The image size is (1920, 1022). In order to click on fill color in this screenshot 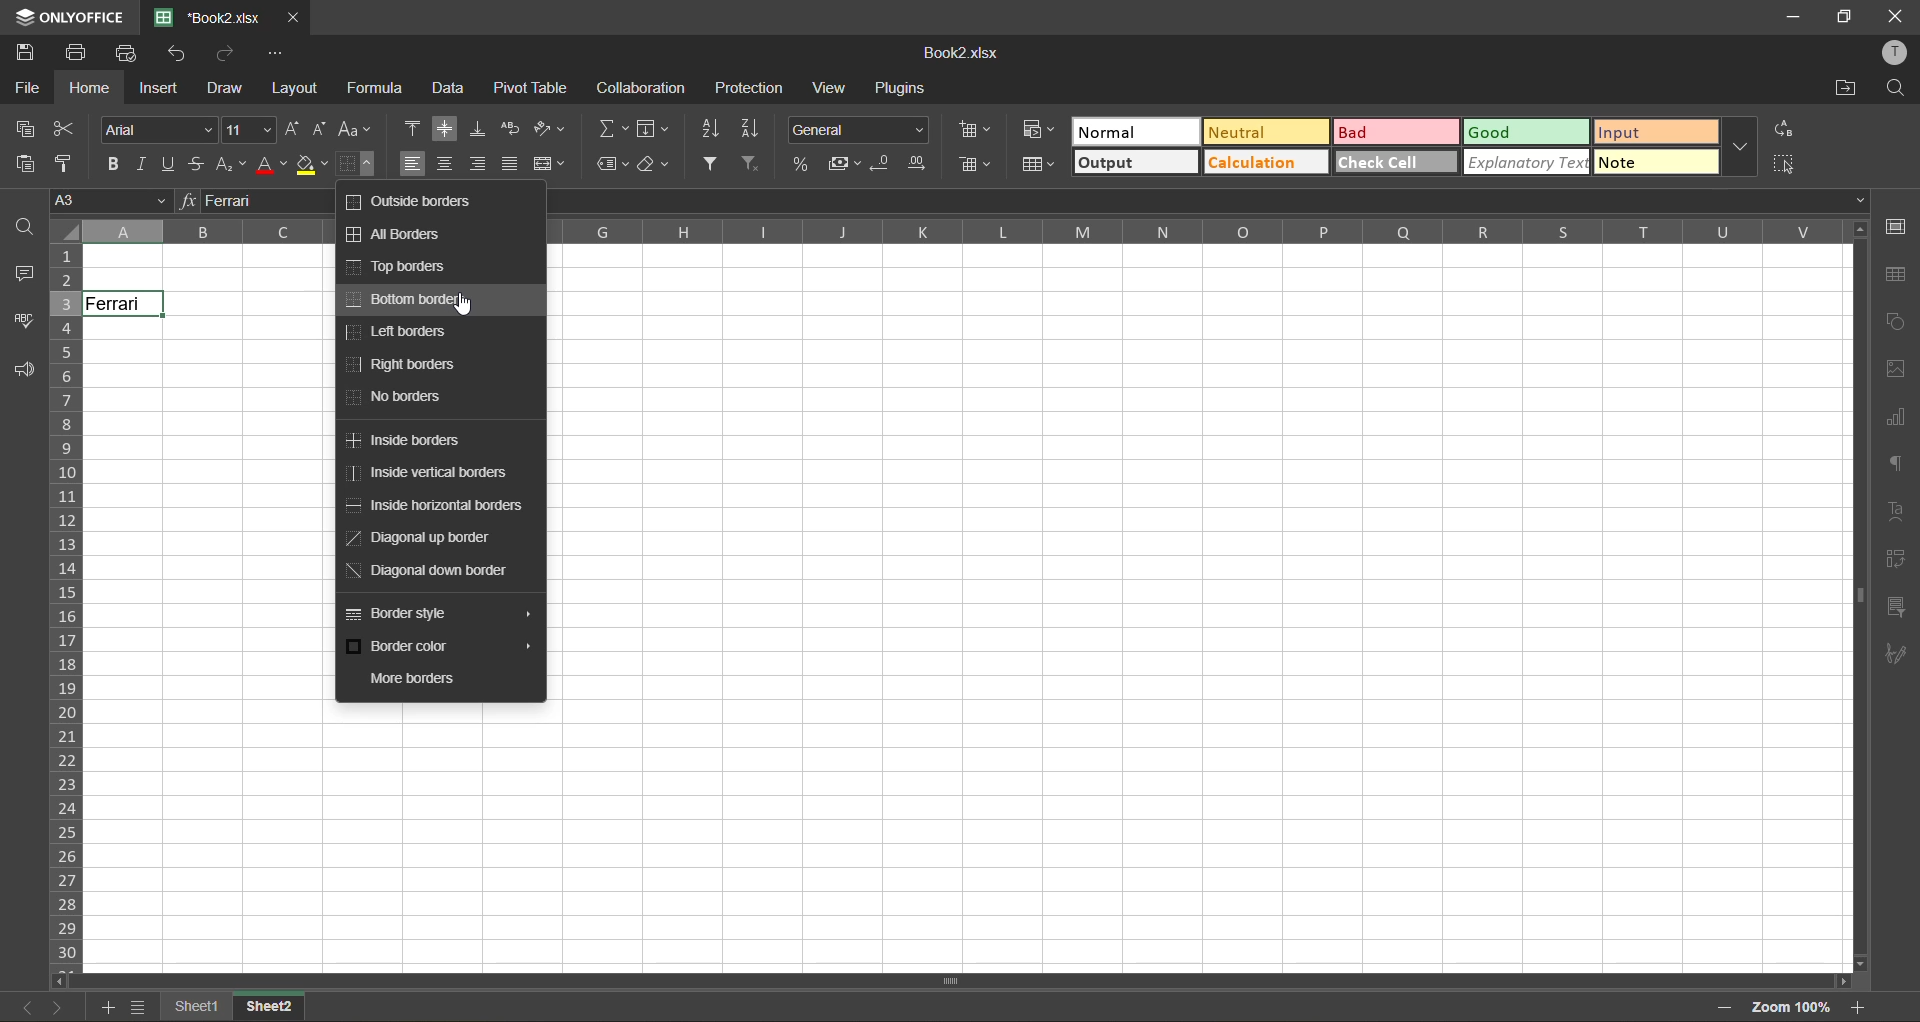, I will do `click(311, 166)`.